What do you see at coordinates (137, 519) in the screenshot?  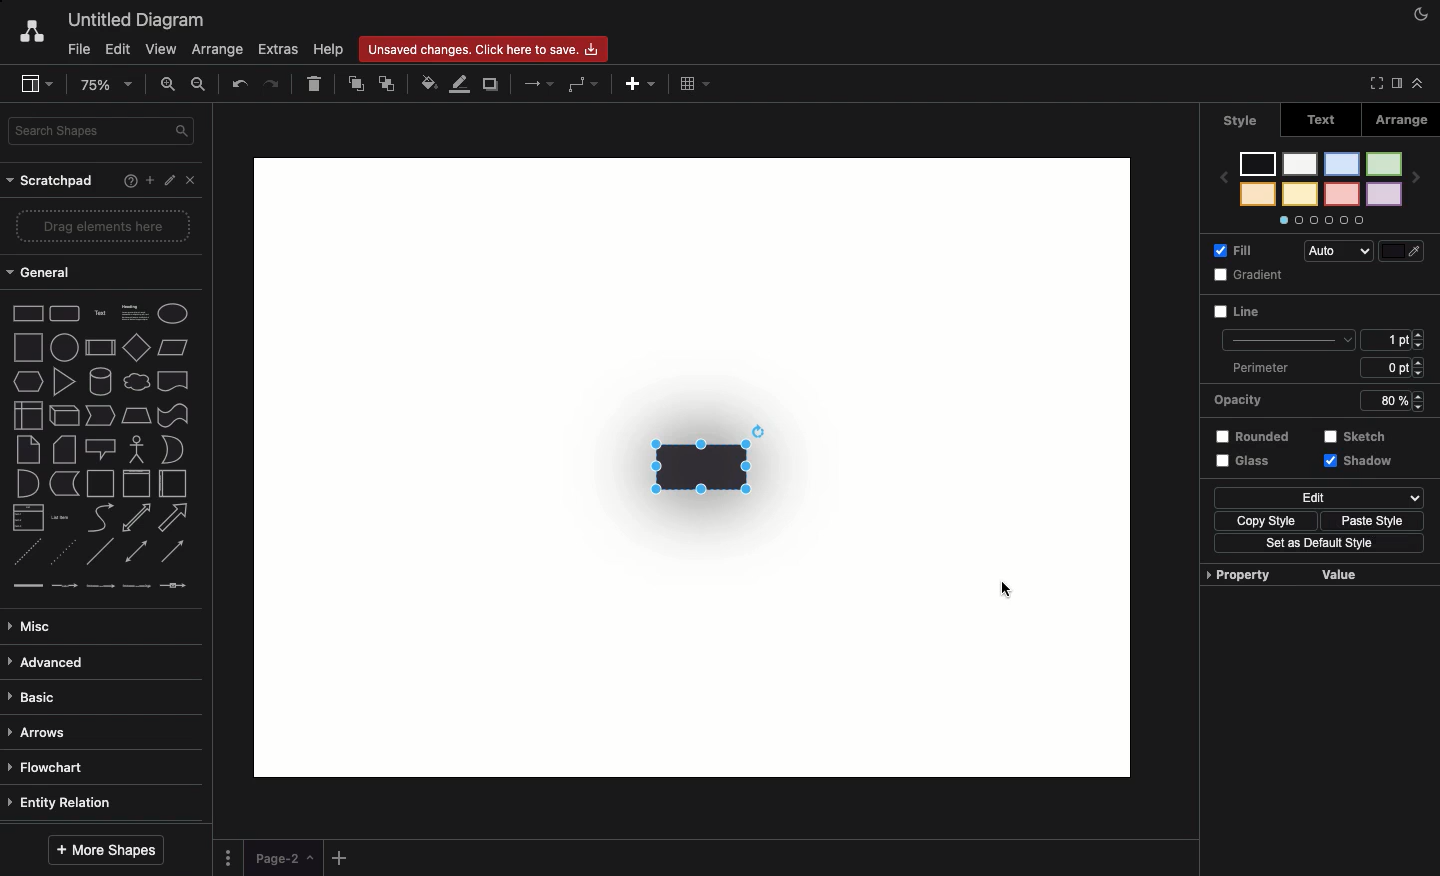 I see `bidirectional arrow` at bounding box center [137, 519].